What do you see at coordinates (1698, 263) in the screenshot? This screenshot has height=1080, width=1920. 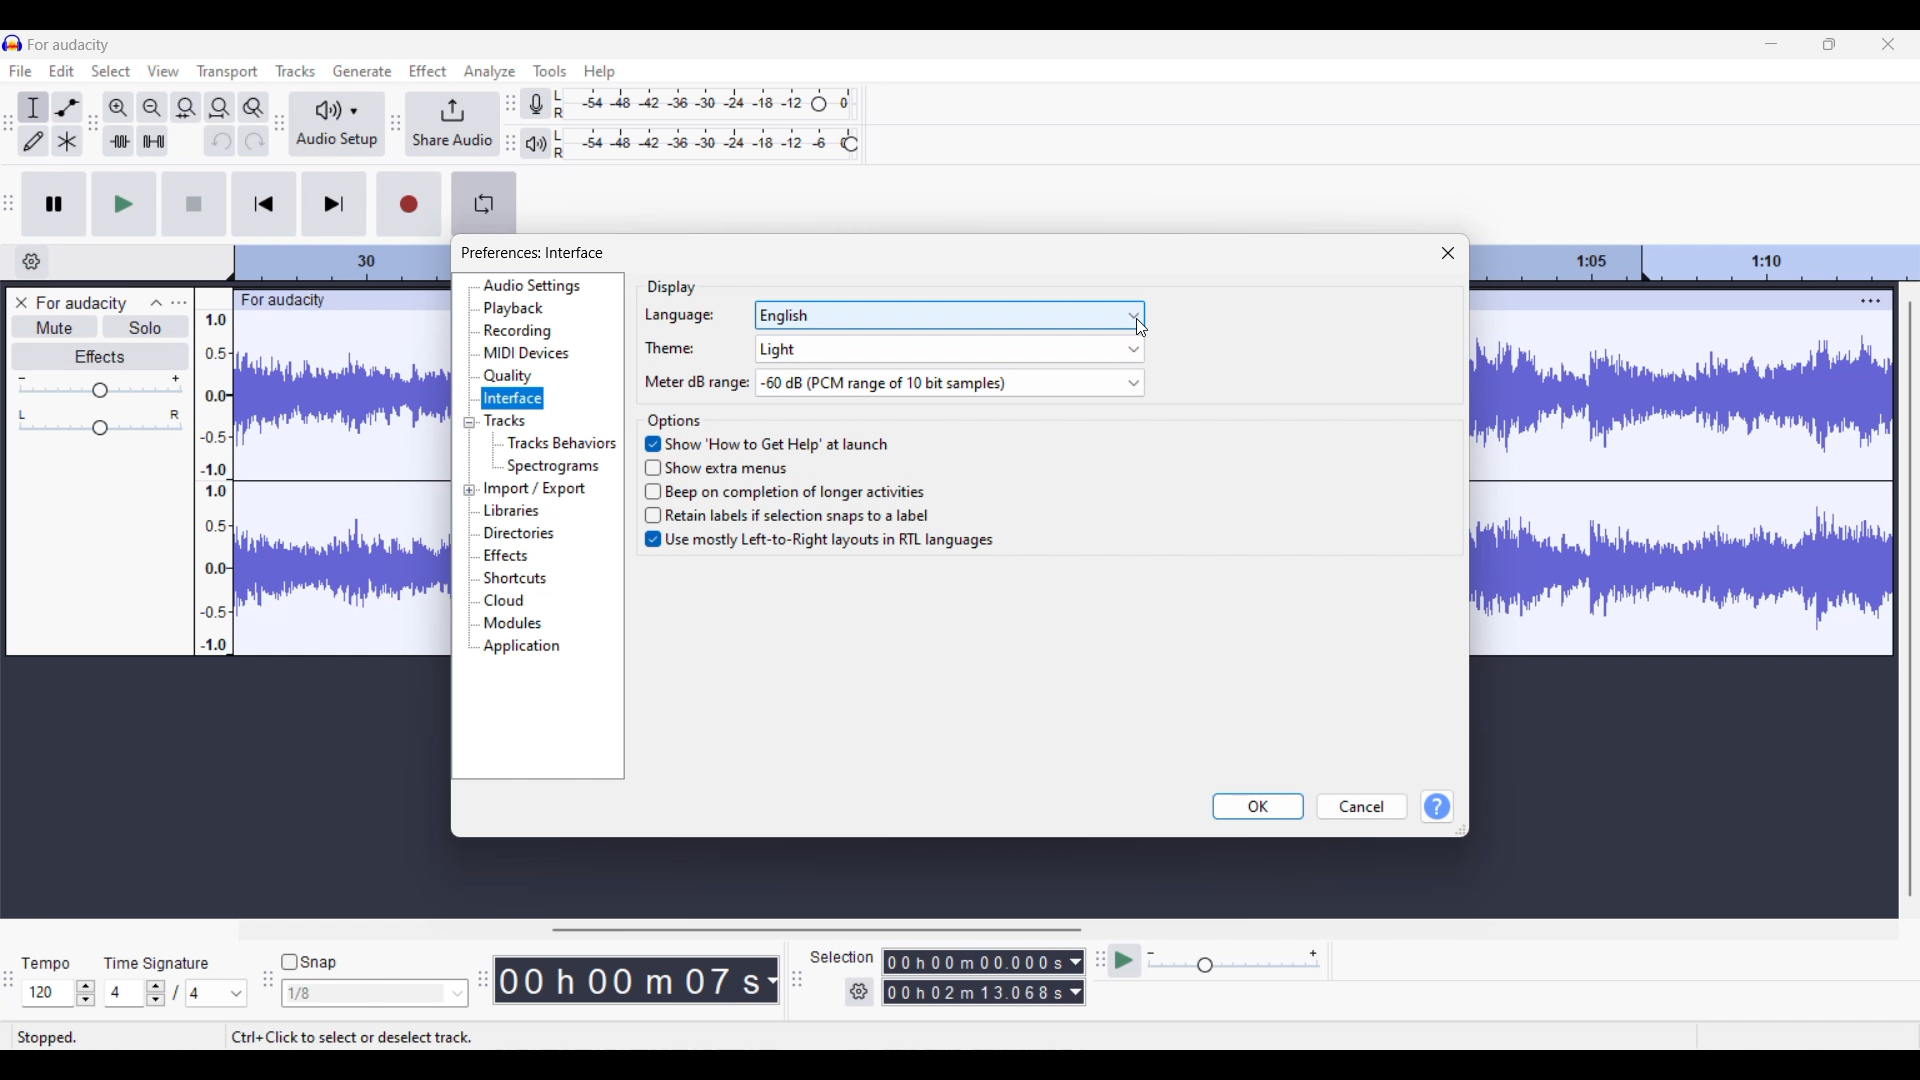 I see `Scale to measure track length` at bounding box center [1698, 263].